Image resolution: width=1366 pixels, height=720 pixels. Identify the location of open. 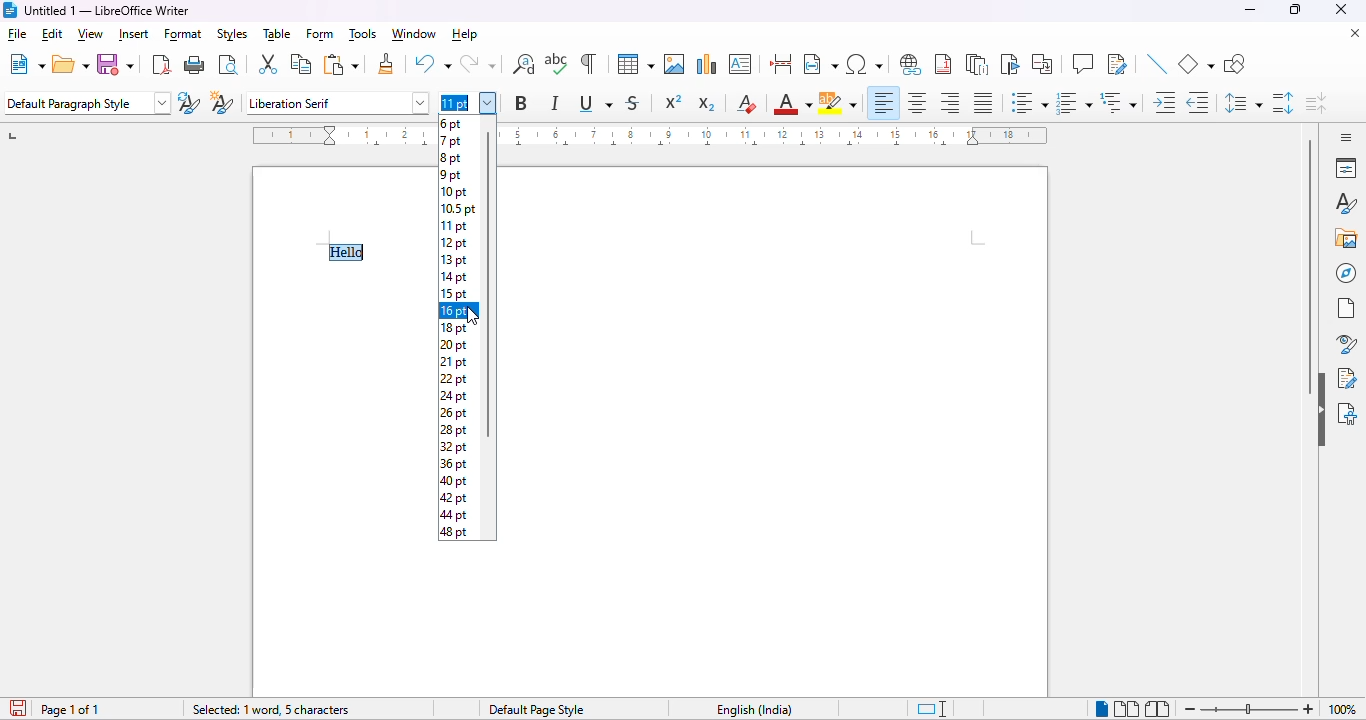
(72, 65).